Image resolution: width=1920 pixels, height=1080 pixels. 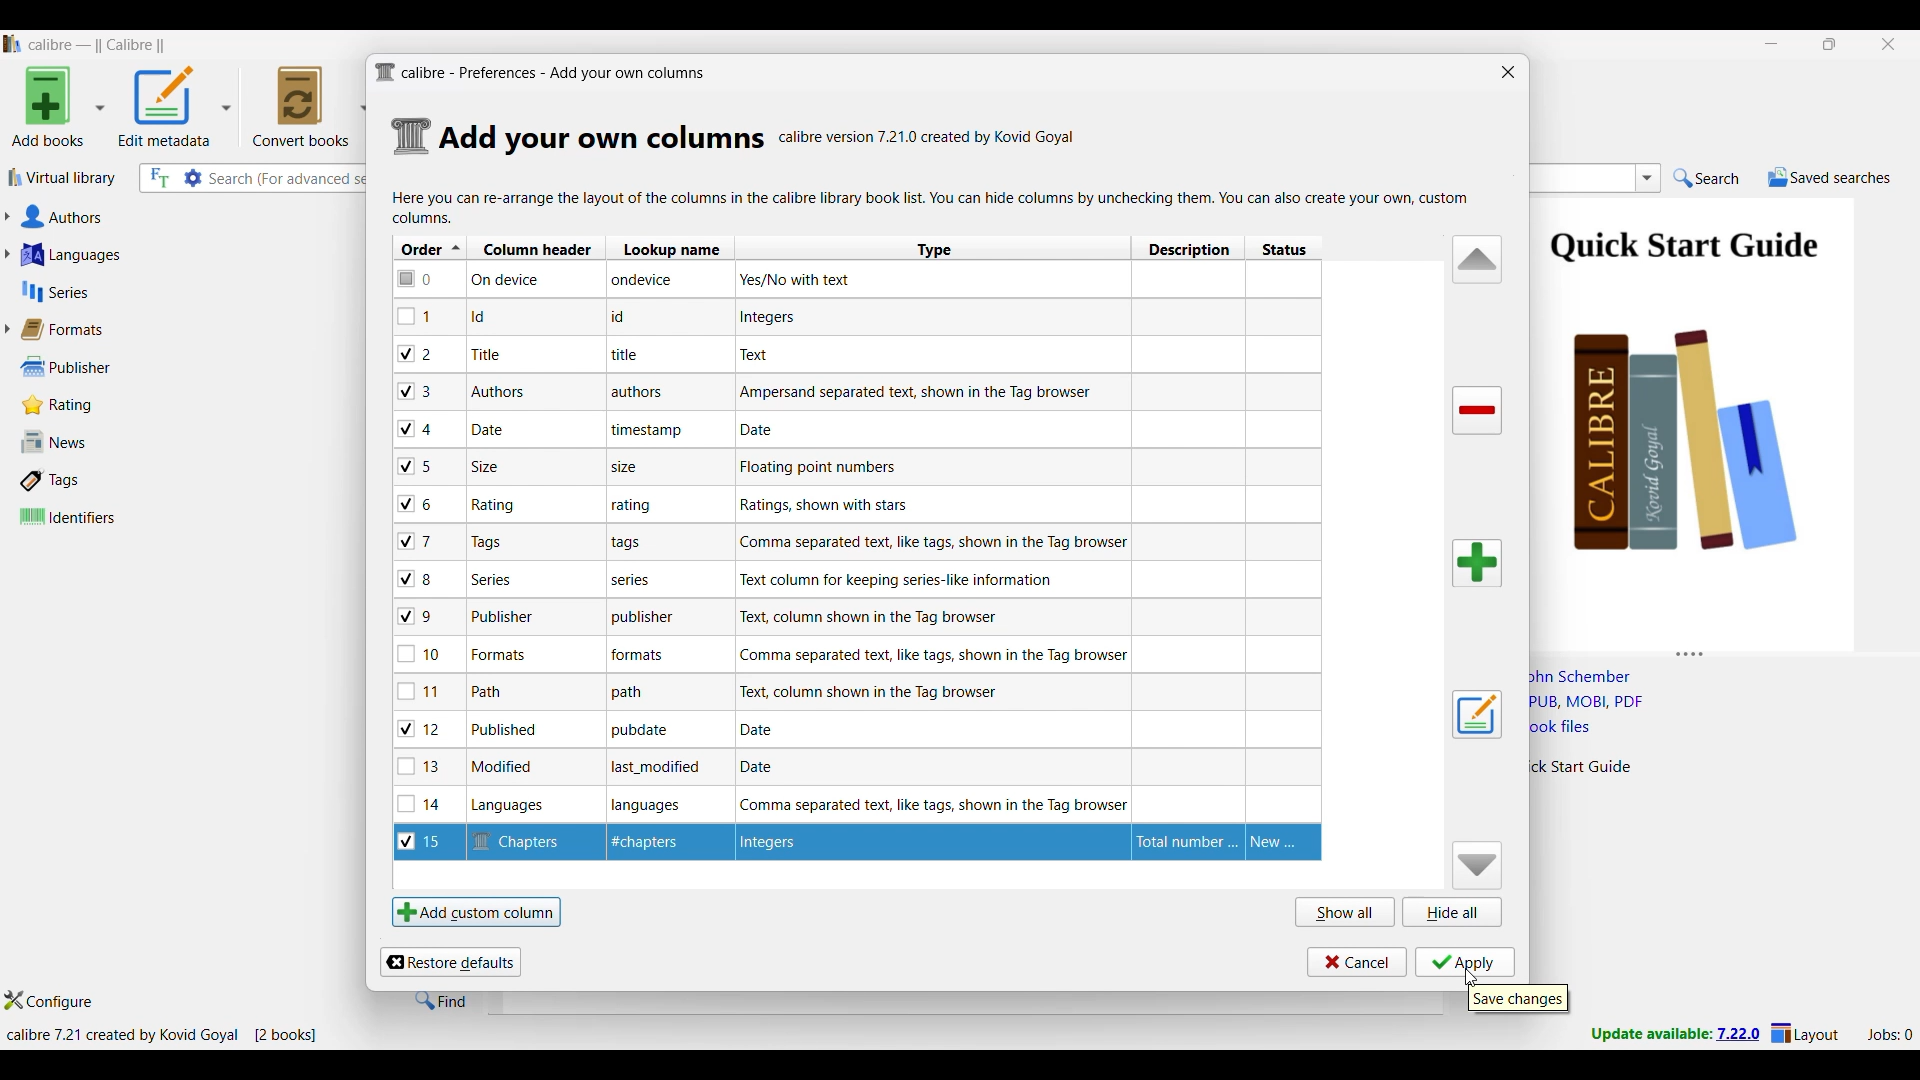 I want to click on Find, so click(x=441, y=1000).